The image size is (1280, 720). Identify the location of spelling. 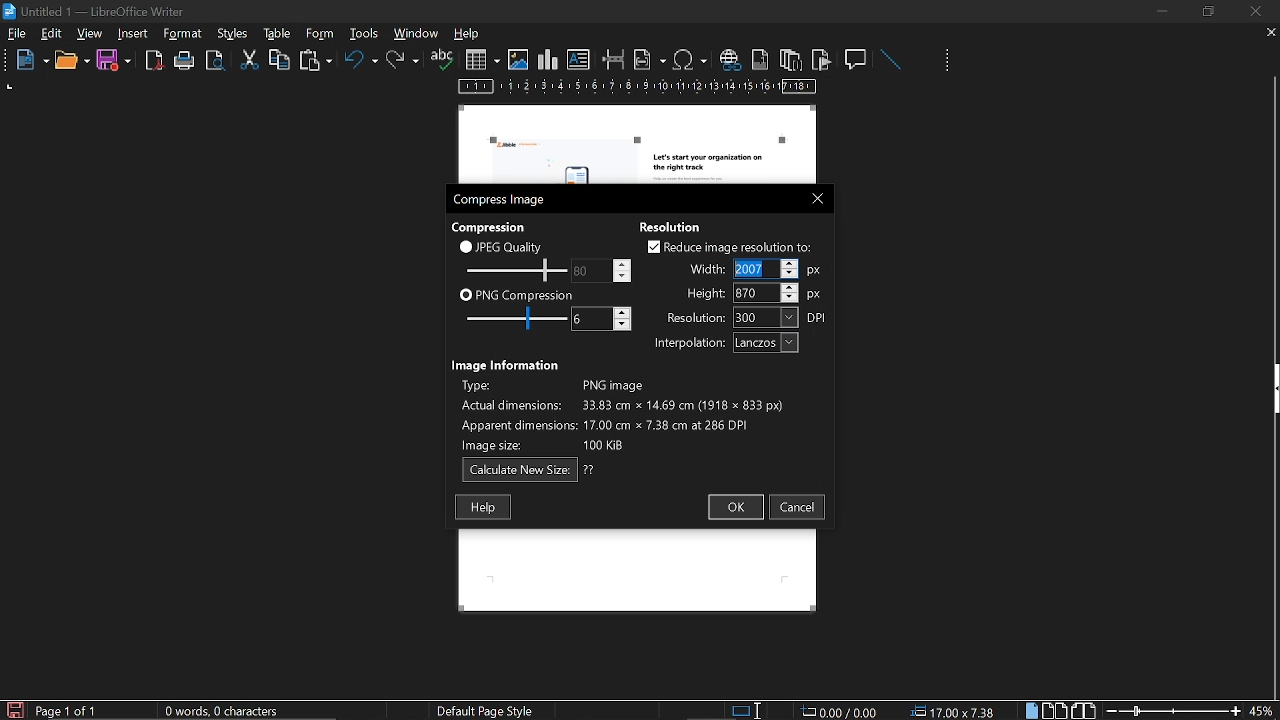
(442, 60).